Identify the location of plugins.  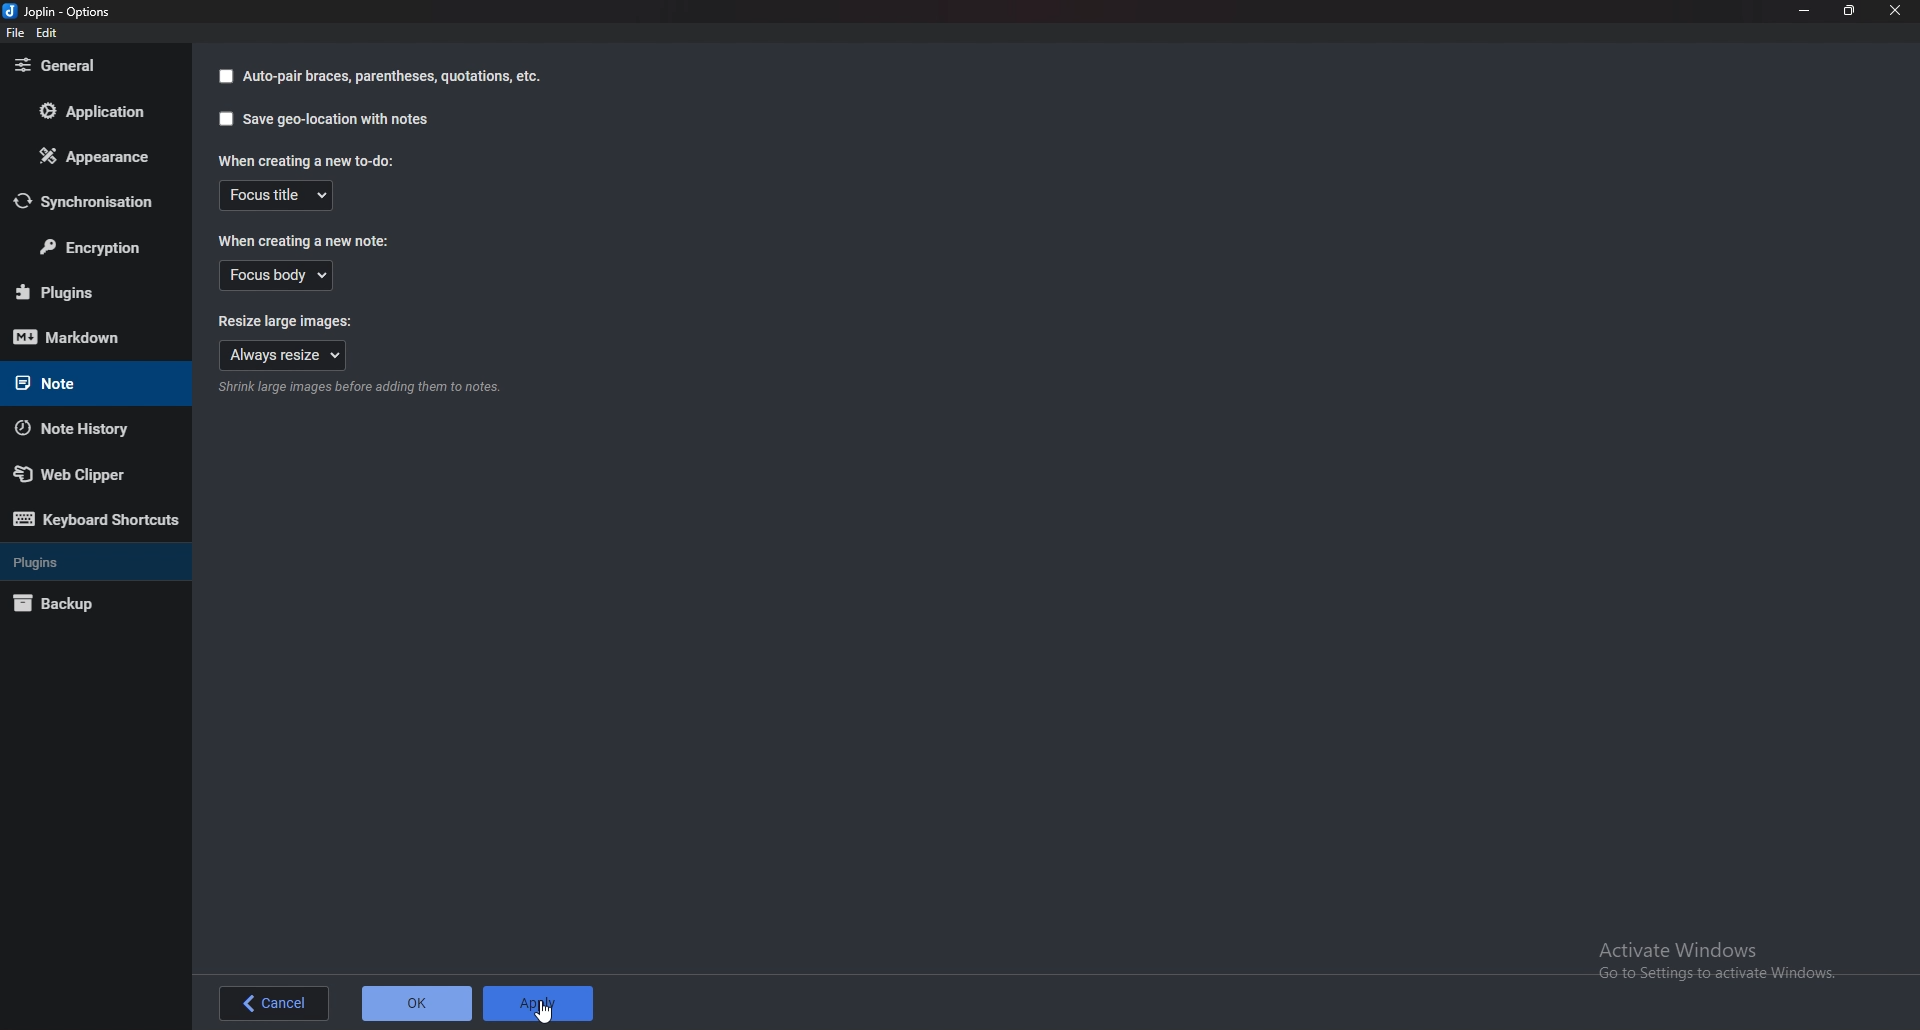
(83, 562).